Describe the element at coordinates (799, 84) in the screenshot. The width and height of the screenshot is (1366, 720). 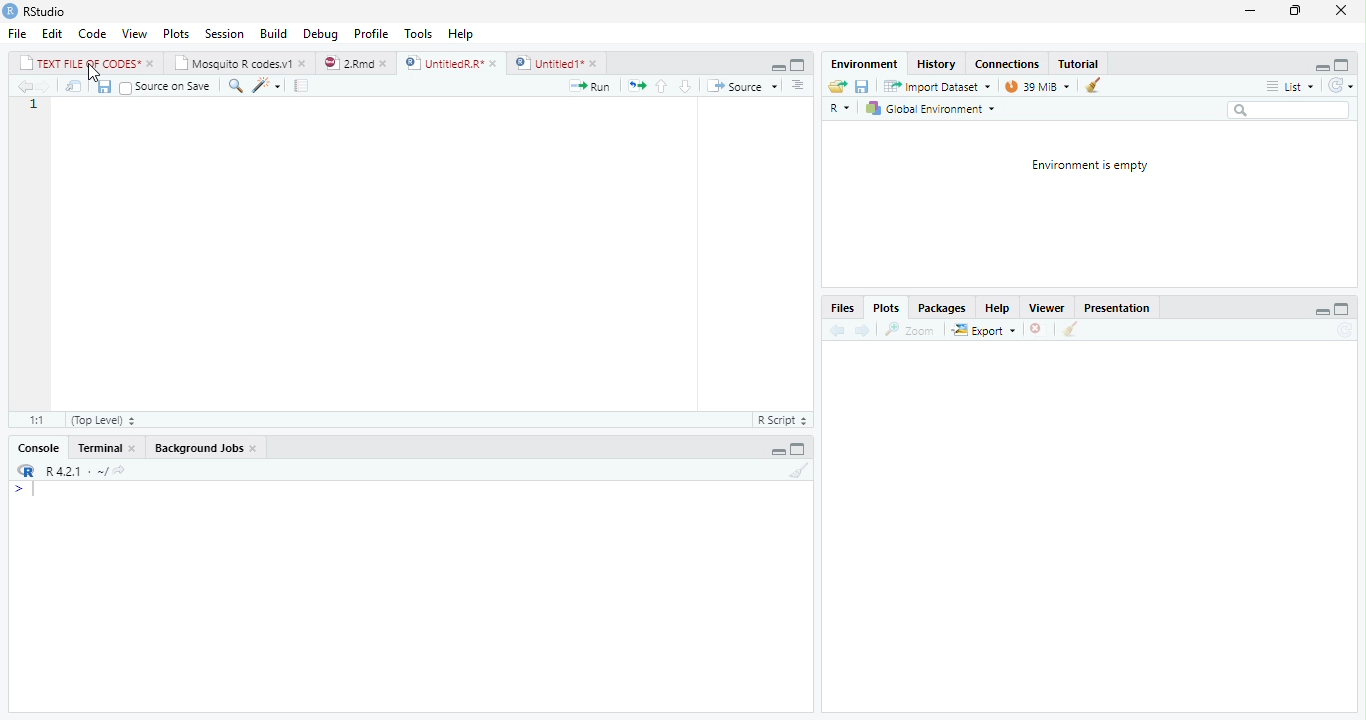
I see `Show Document Outline` at that location.